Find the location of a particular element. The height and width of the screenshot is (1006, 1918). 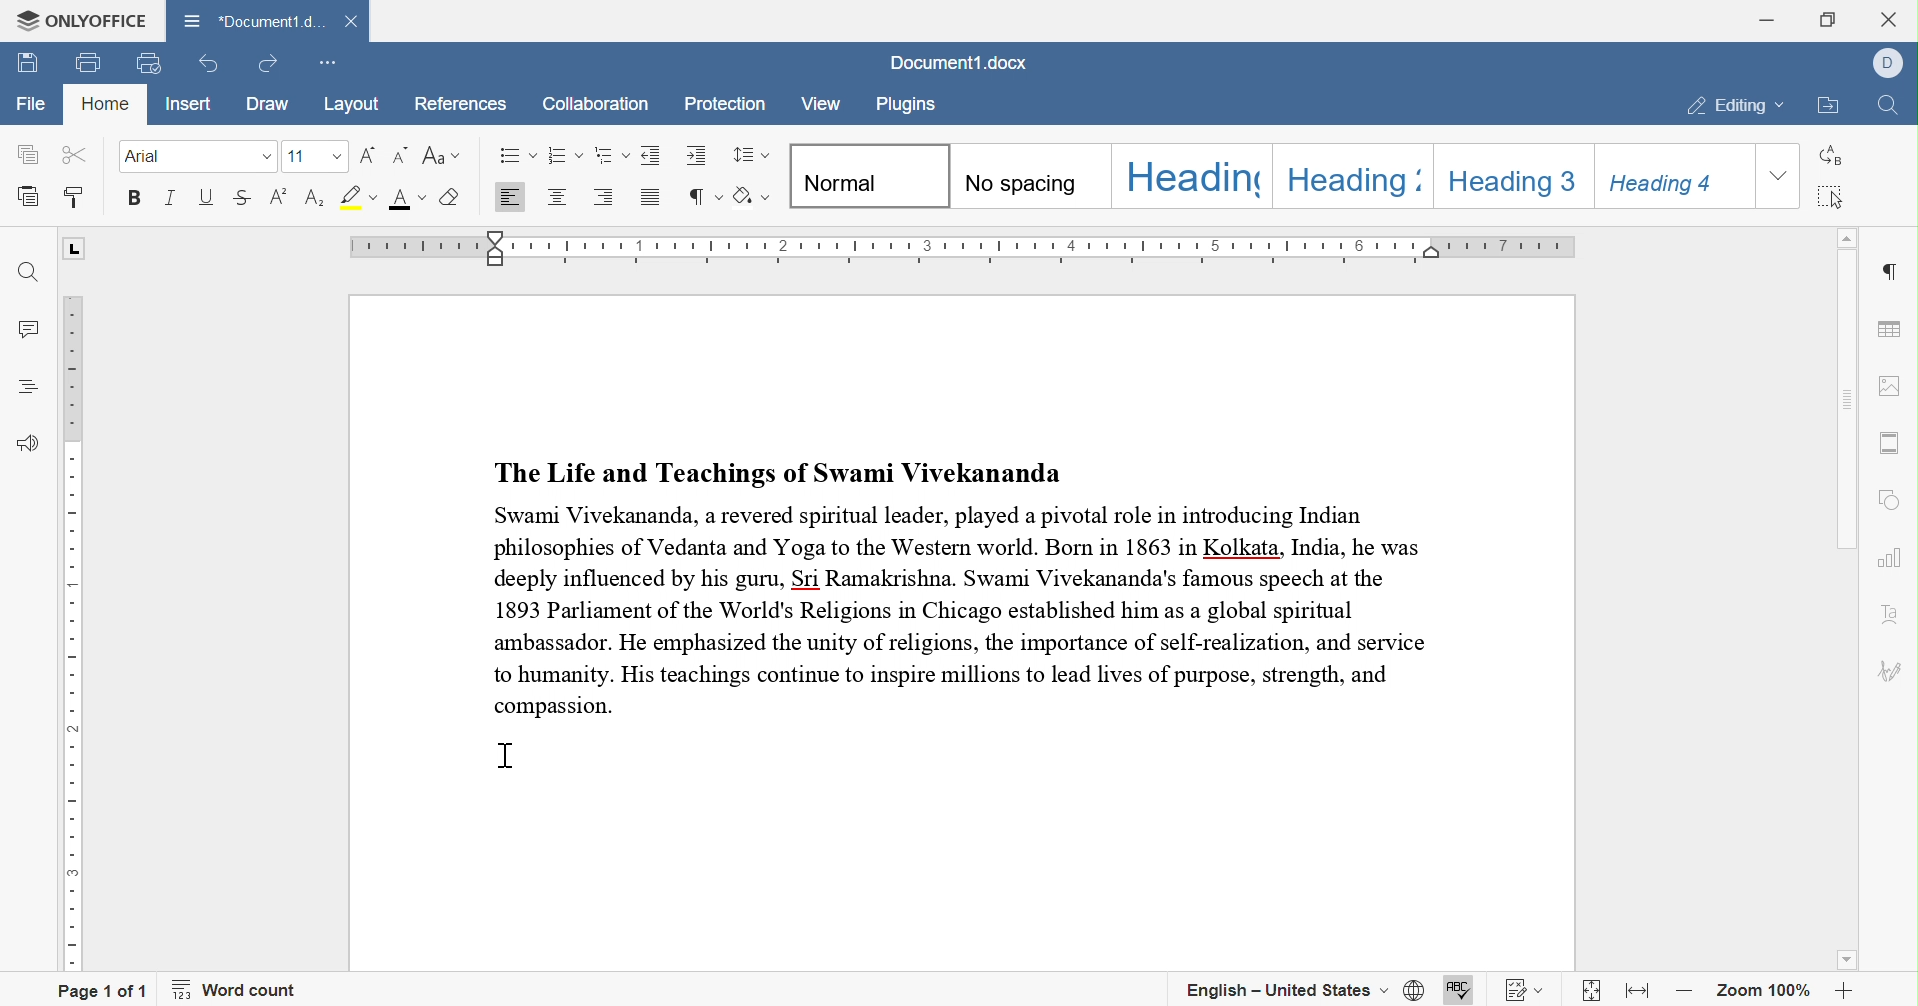

highlight color is located at coordinates (359, 195).